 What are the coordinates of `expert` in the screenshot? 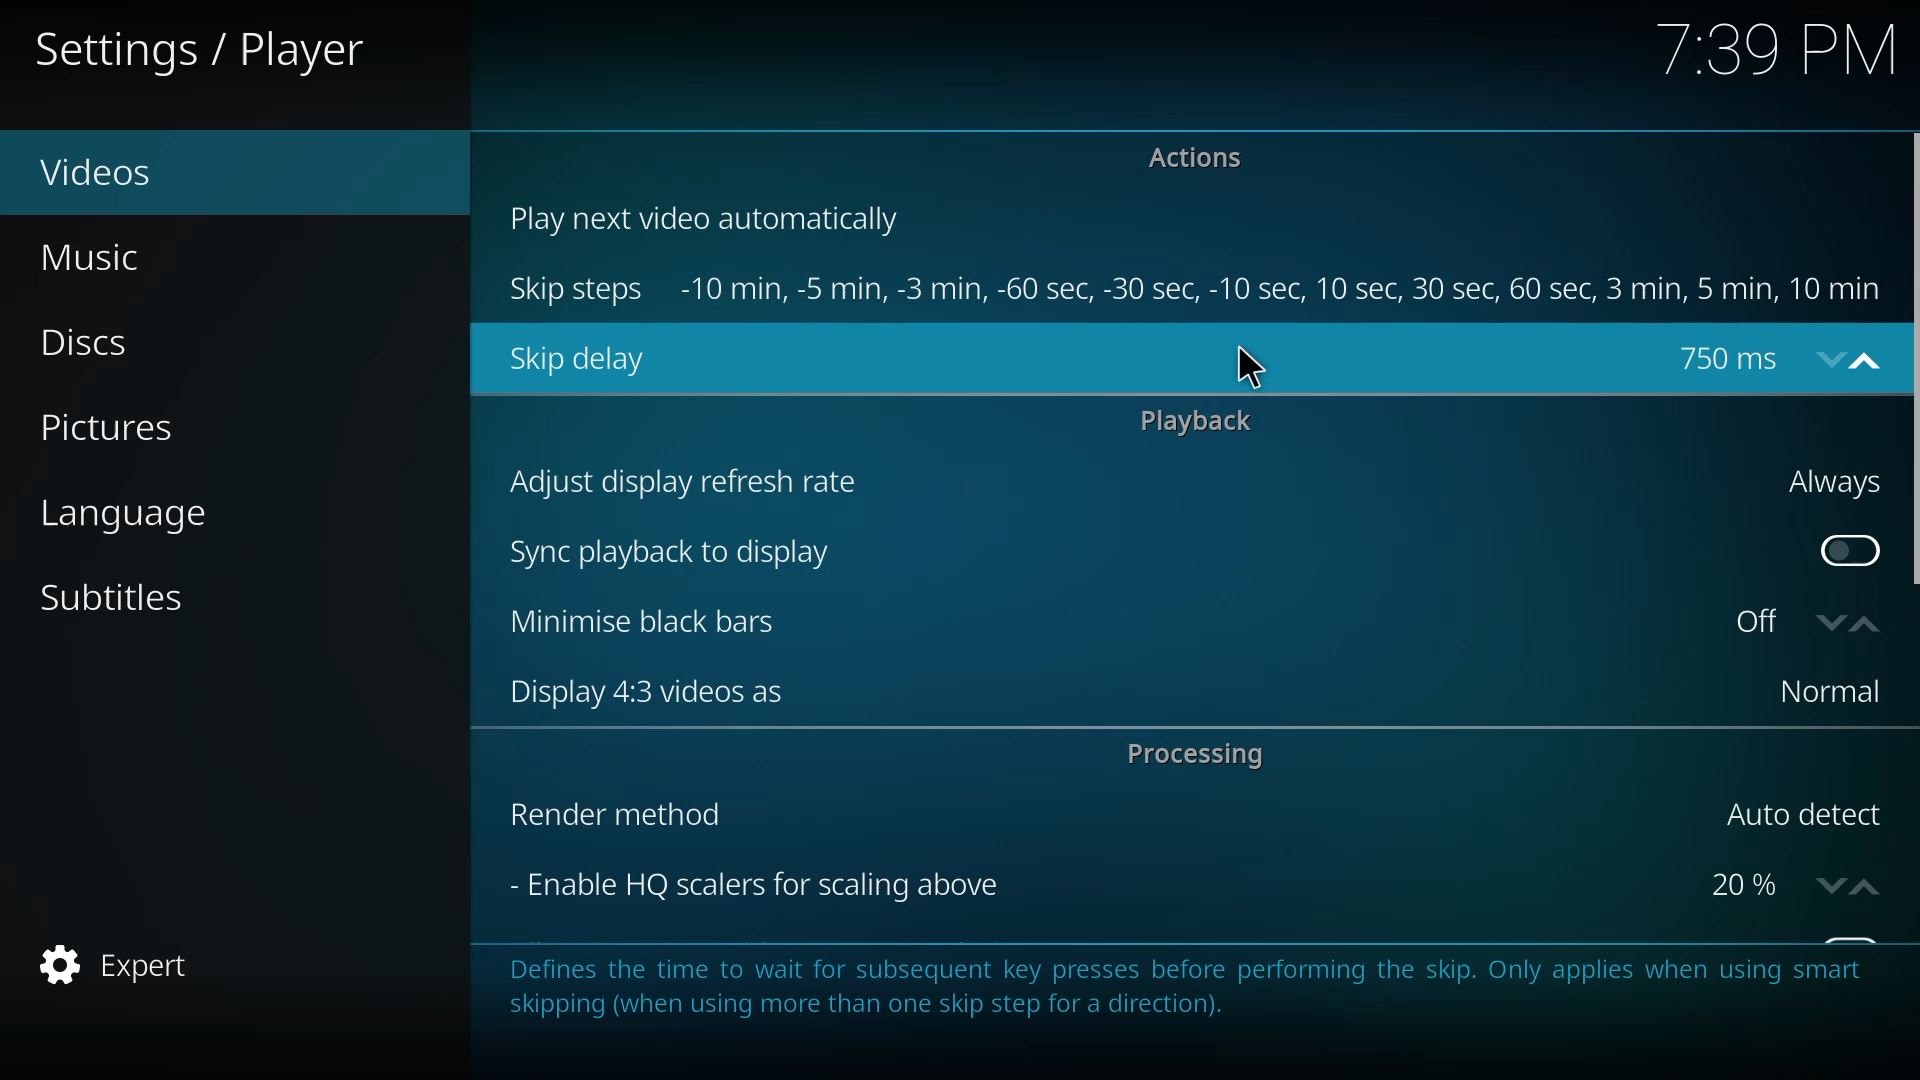 It's located at (123, 967).